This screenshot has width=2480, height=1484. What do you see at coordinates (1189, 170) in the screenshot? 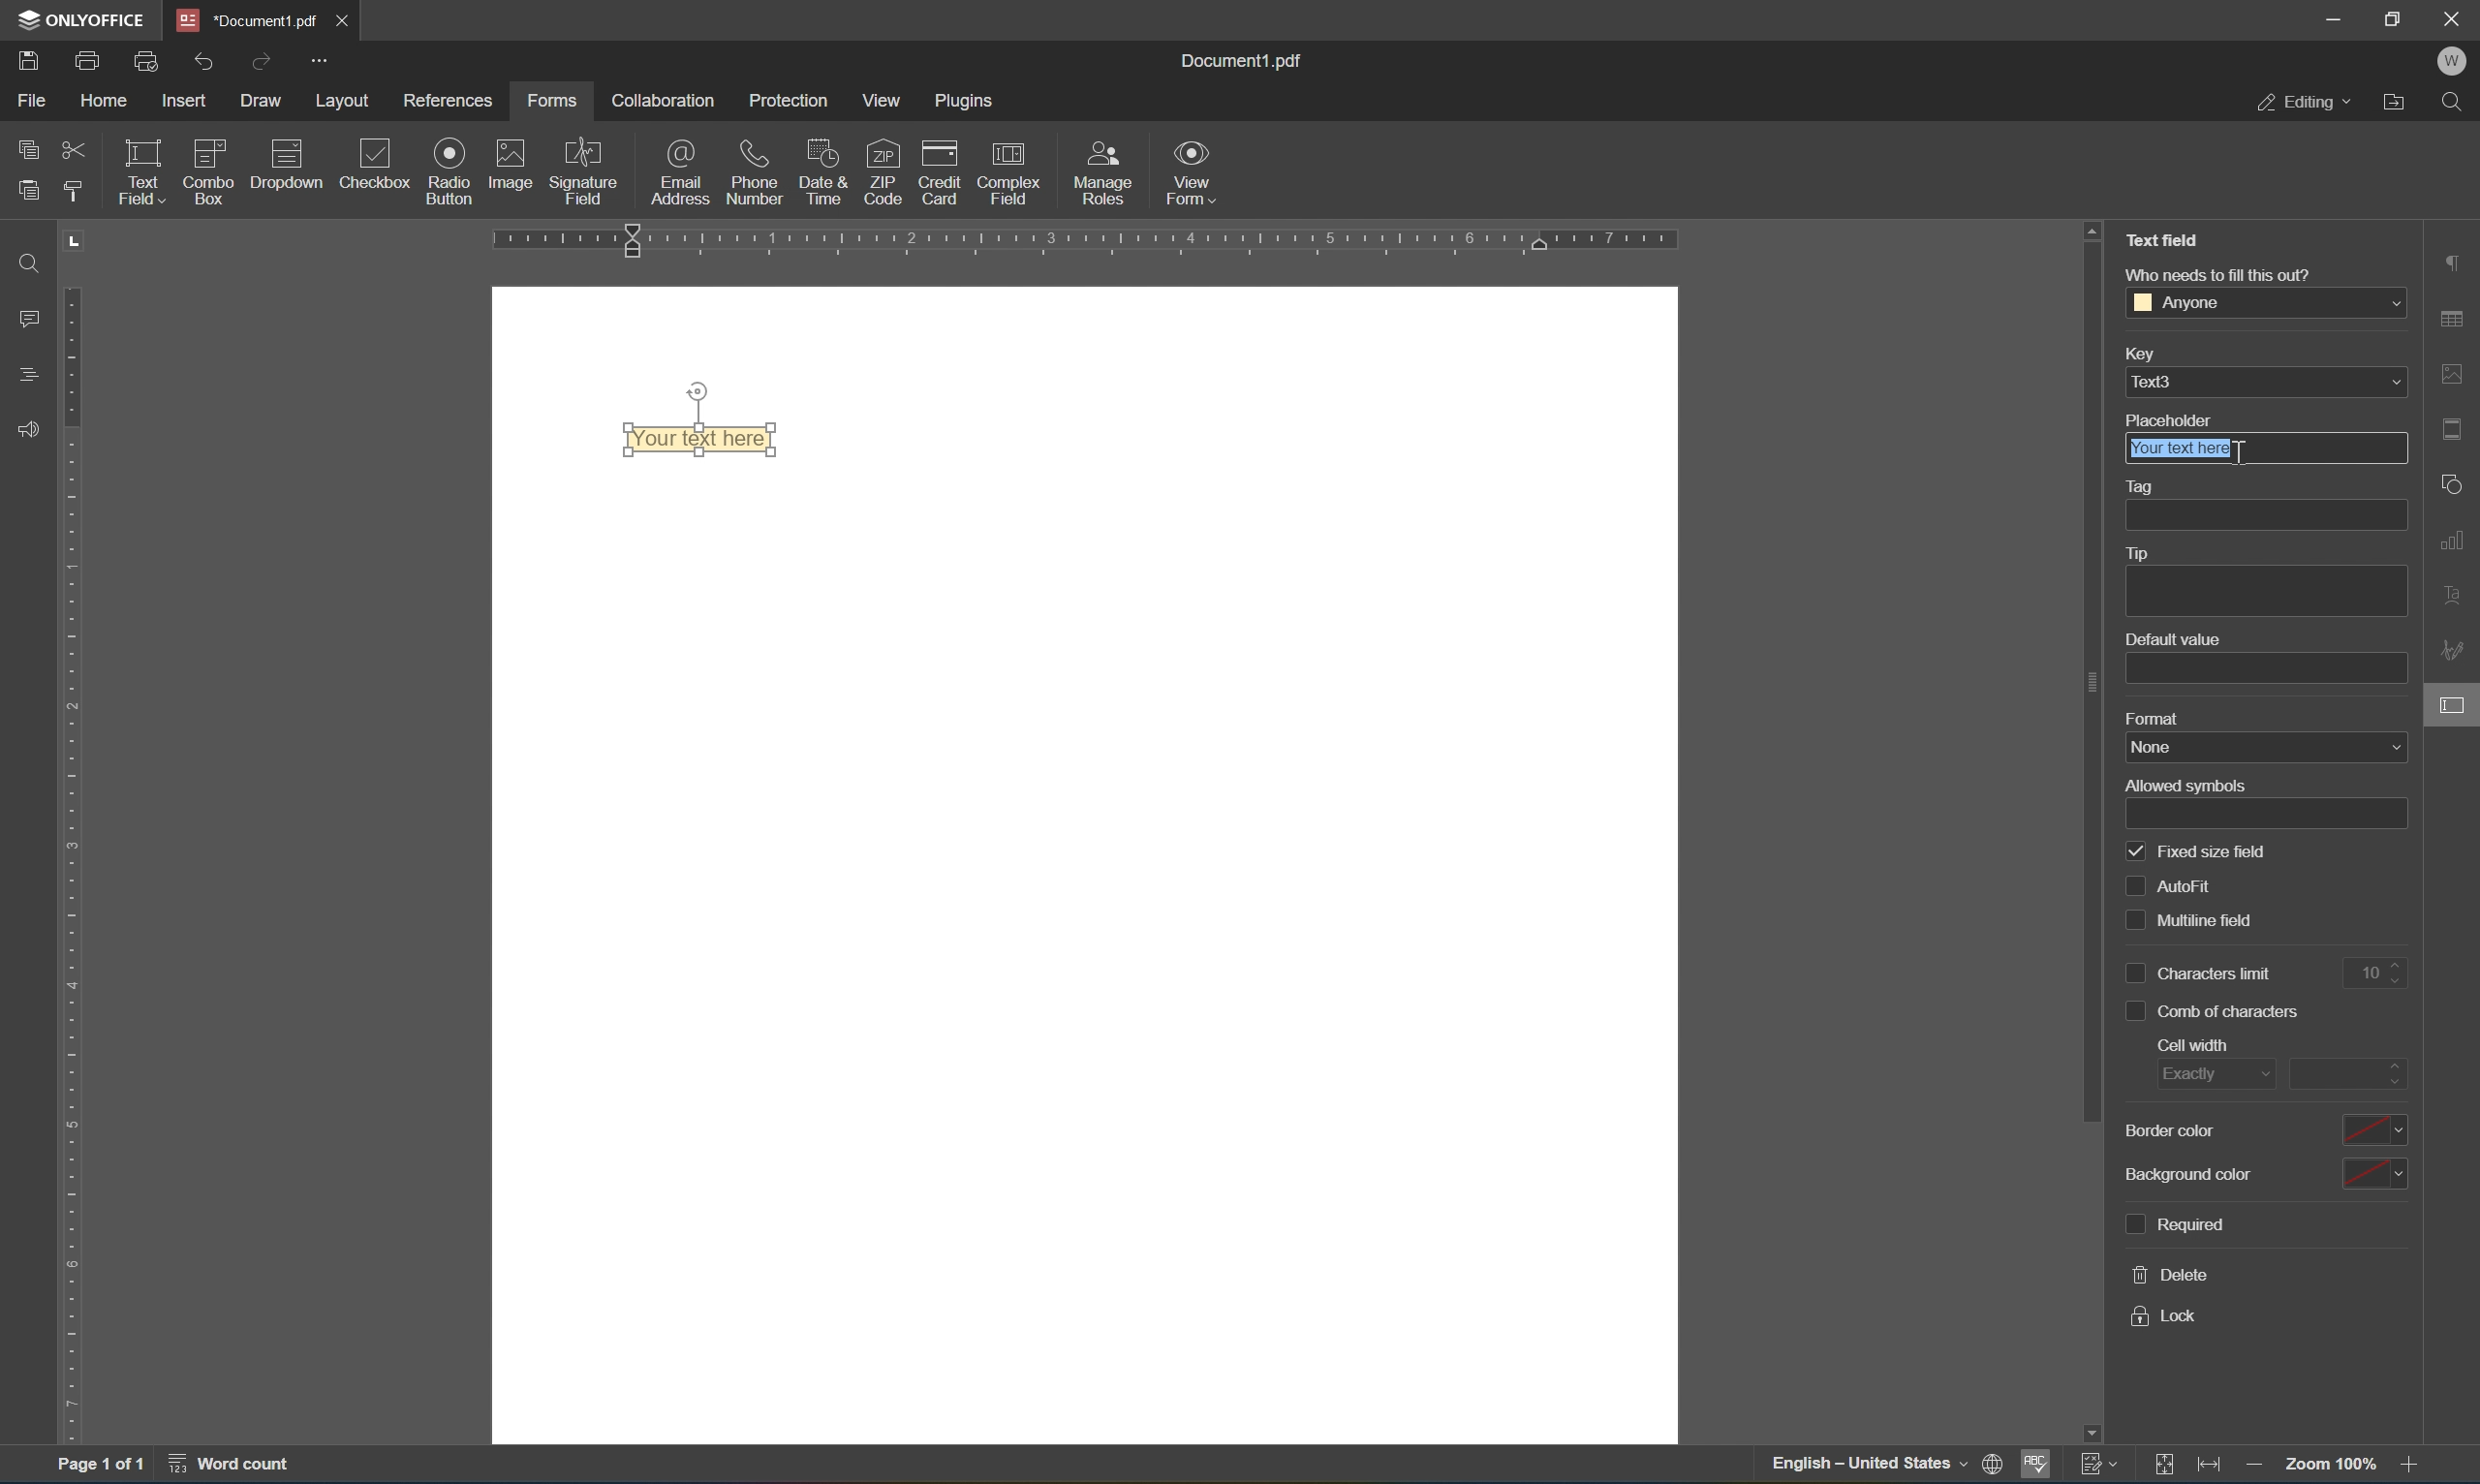
I see `view form` at bounding box center [1189, 170].